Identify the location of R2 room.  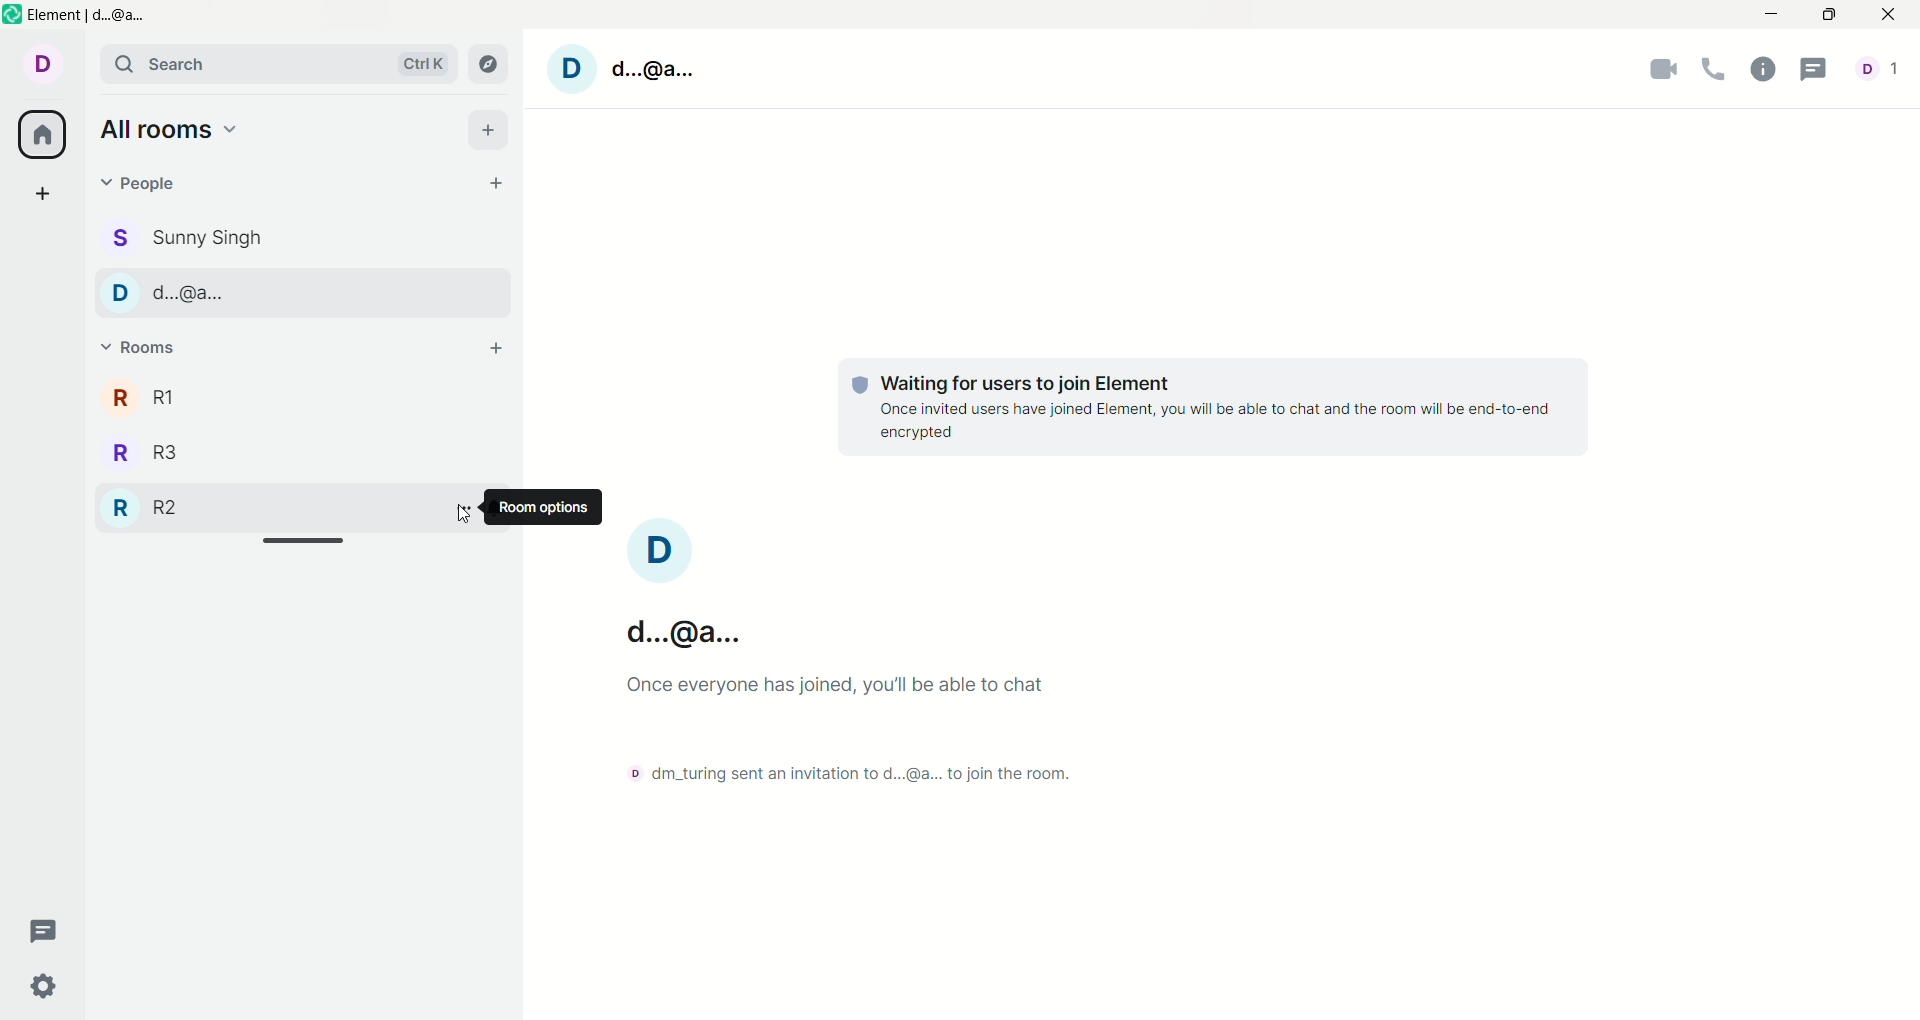
(145, 511).